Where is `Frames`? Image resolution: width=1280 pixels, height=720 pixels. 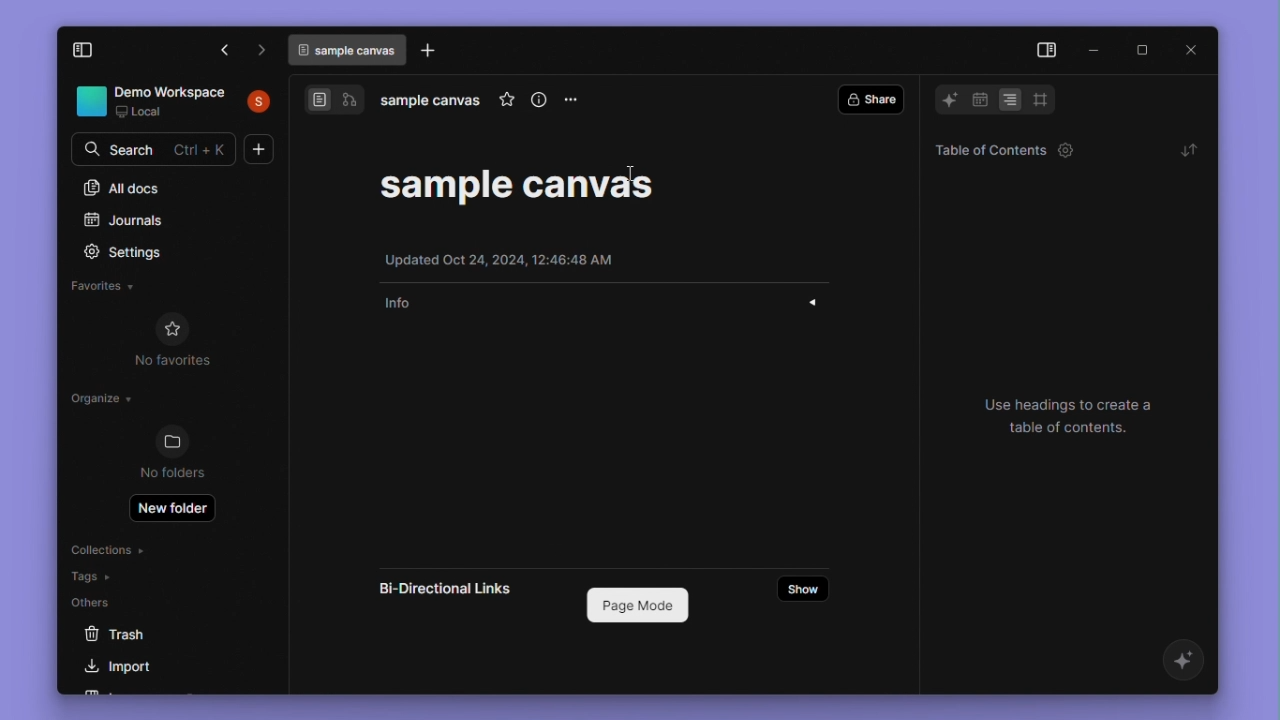 Frames is located at coordinates (1040, 99).